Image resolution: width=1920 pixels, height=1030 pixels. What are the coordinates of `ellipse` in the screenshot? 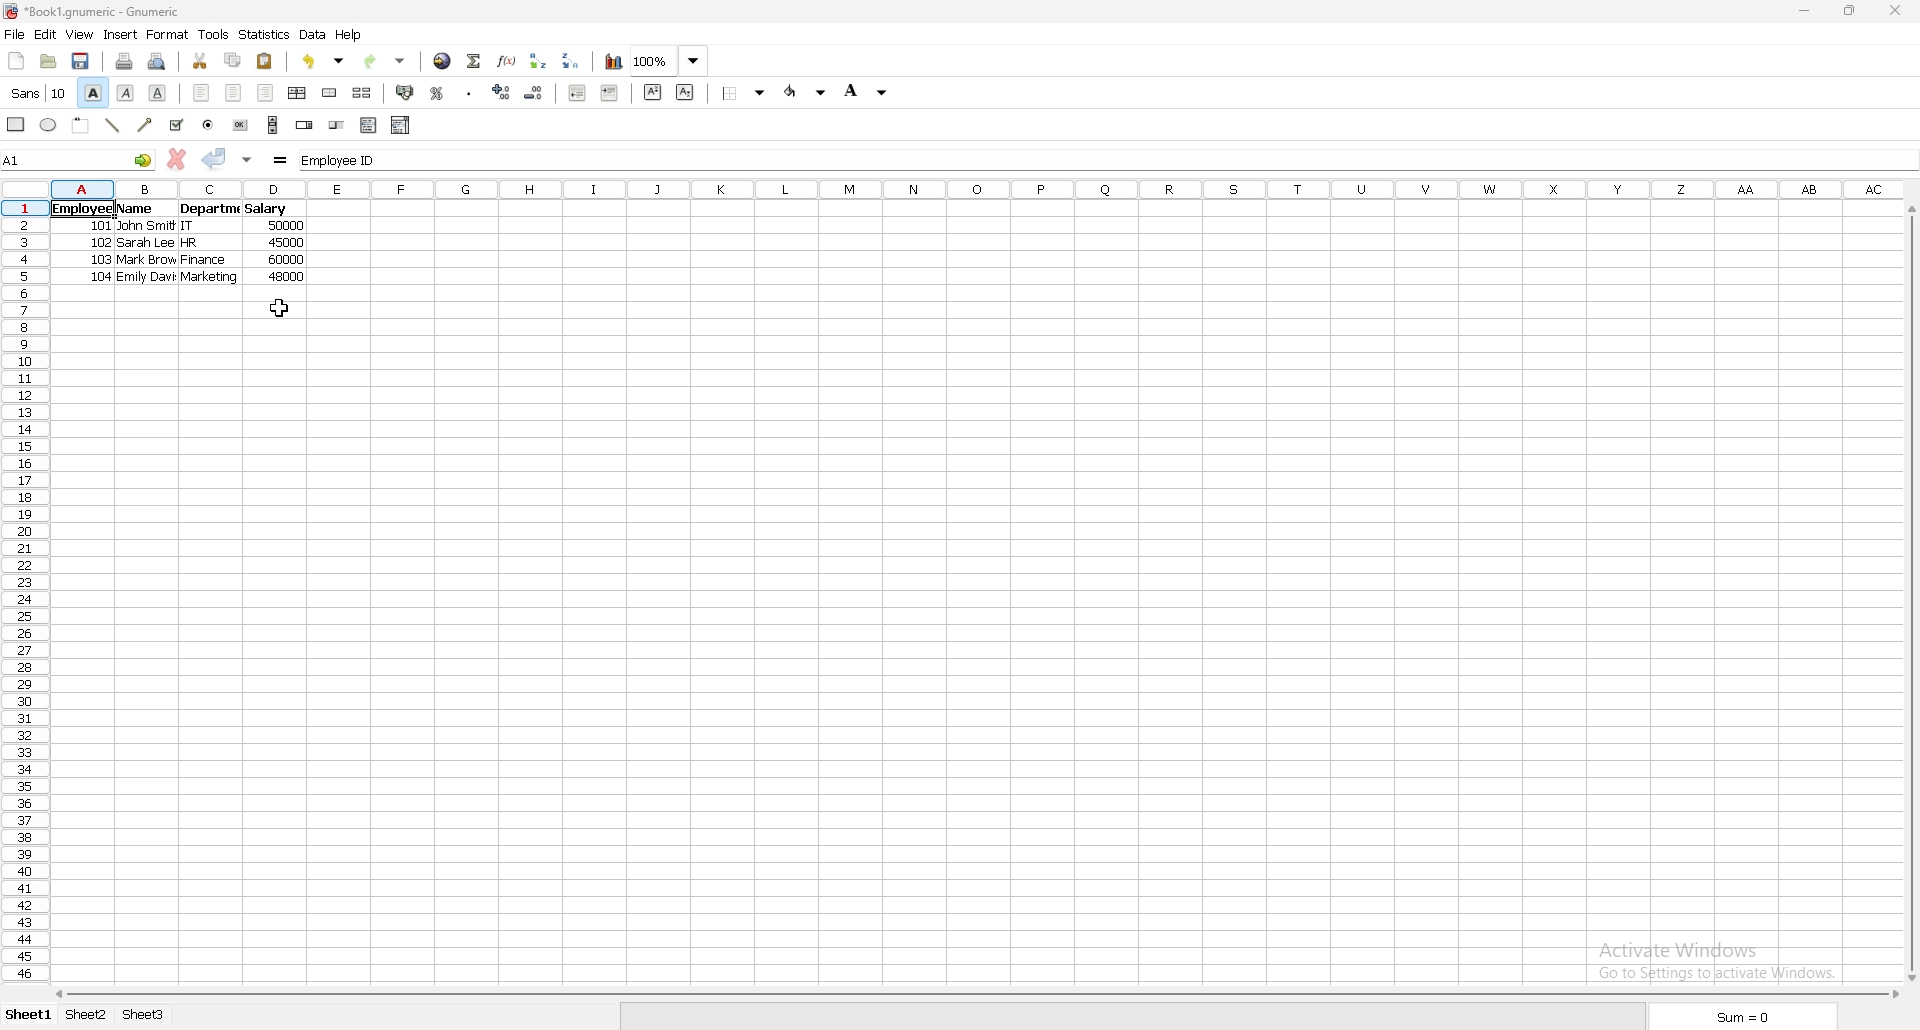 It's located at (47, 124).